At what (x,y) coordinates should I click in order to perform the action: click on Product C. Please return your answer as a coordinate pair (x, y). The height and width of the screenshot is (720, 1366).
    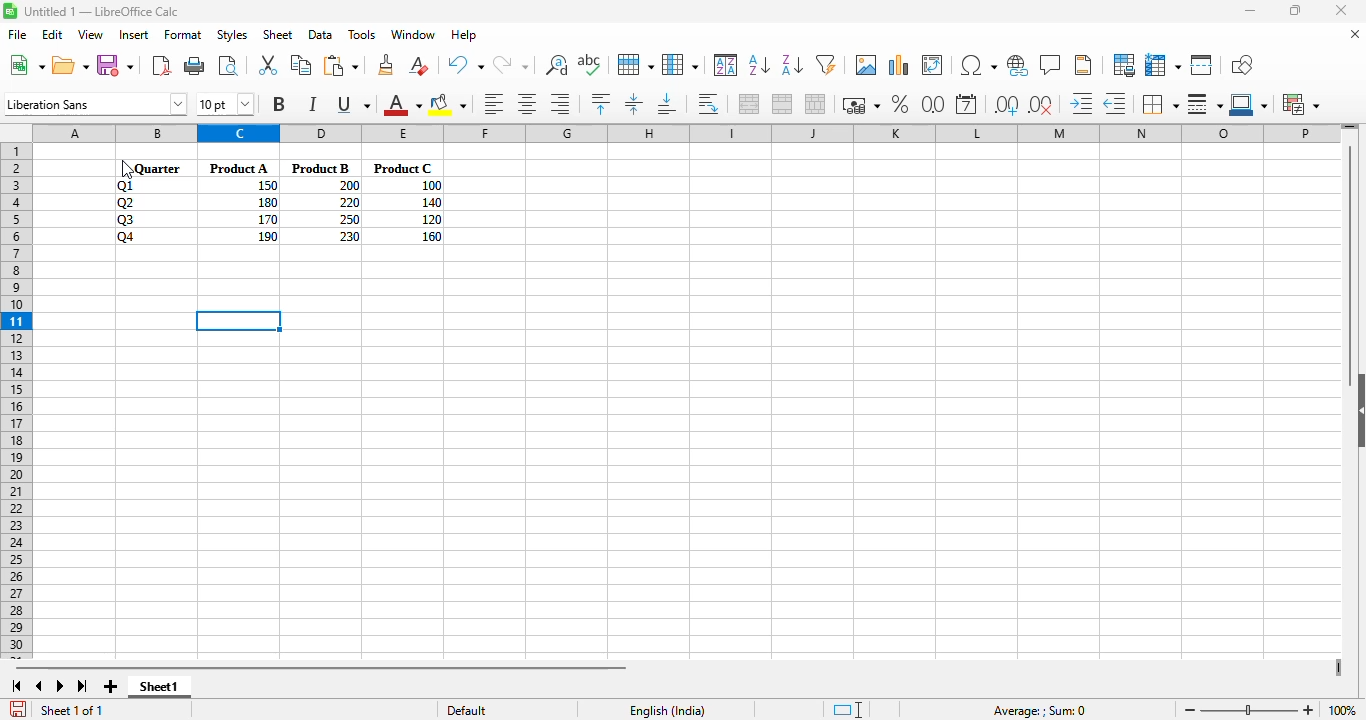
    Looking at the image, I should click on (401, 168).